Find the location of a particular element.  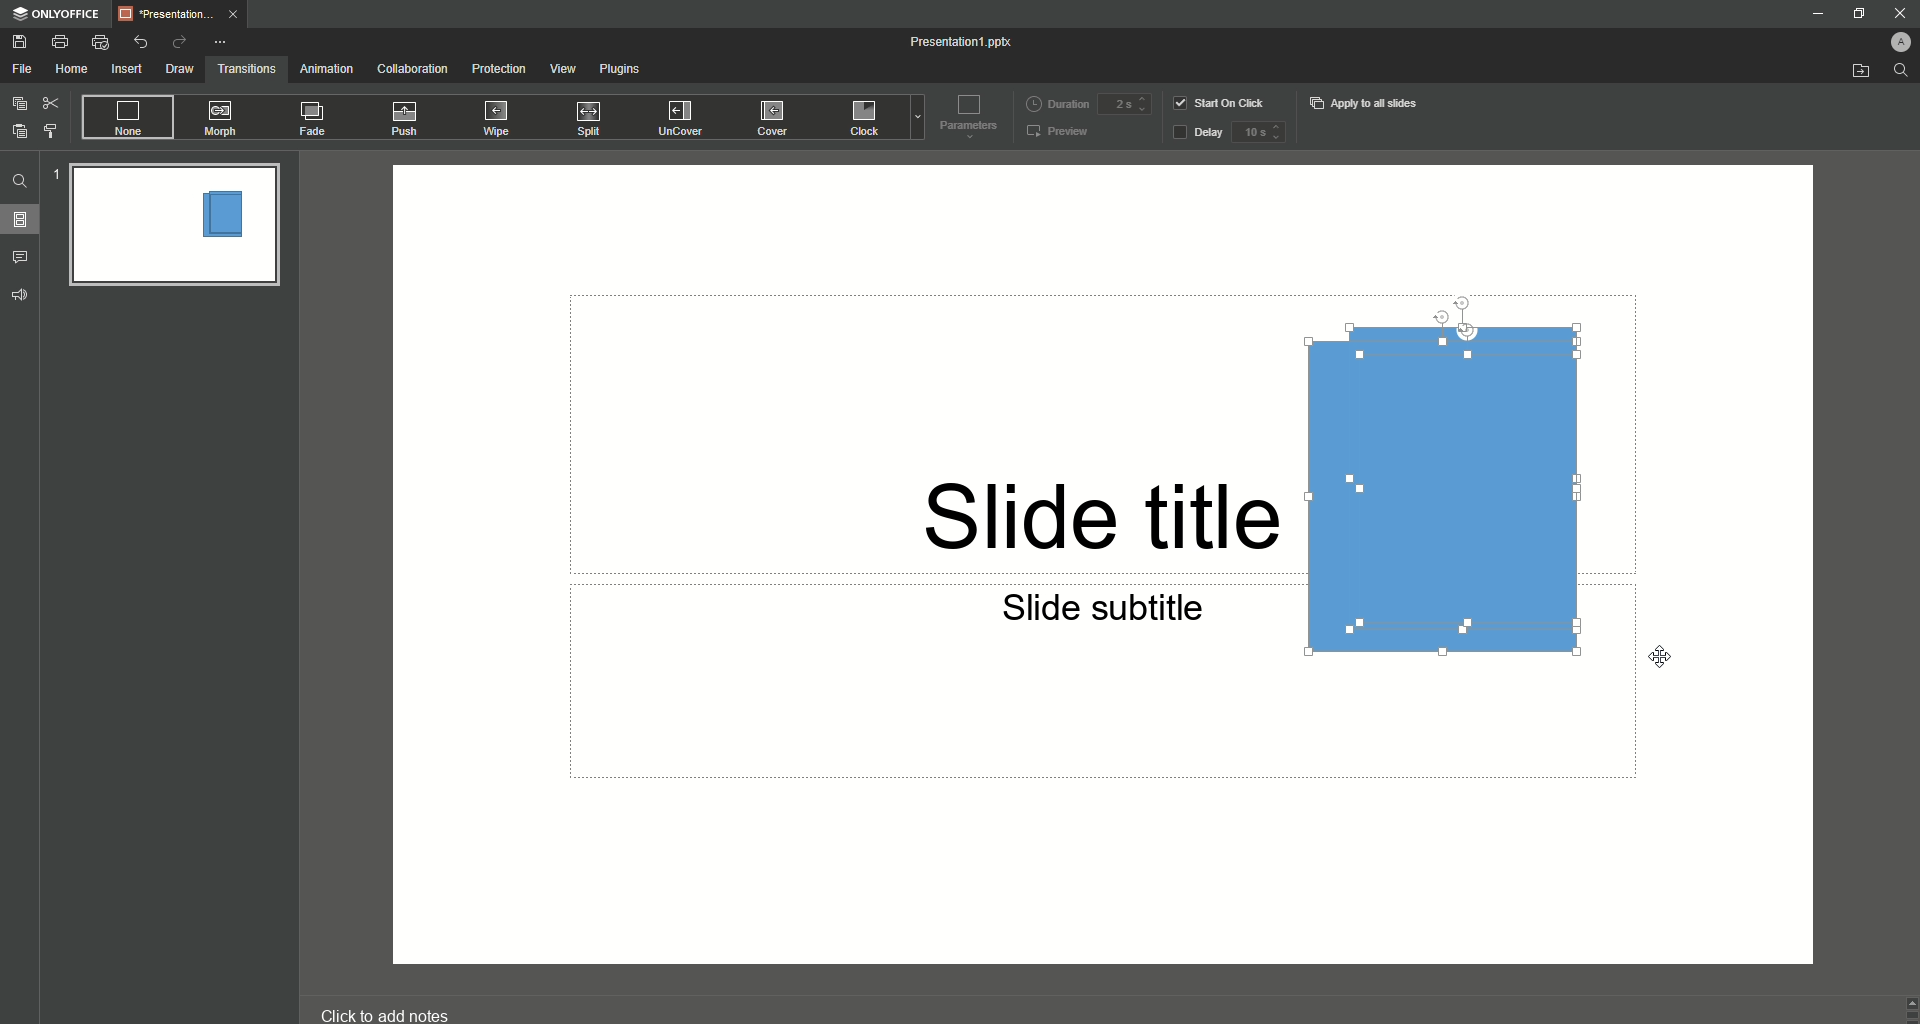

Comments is located at coordinates (24, 256).